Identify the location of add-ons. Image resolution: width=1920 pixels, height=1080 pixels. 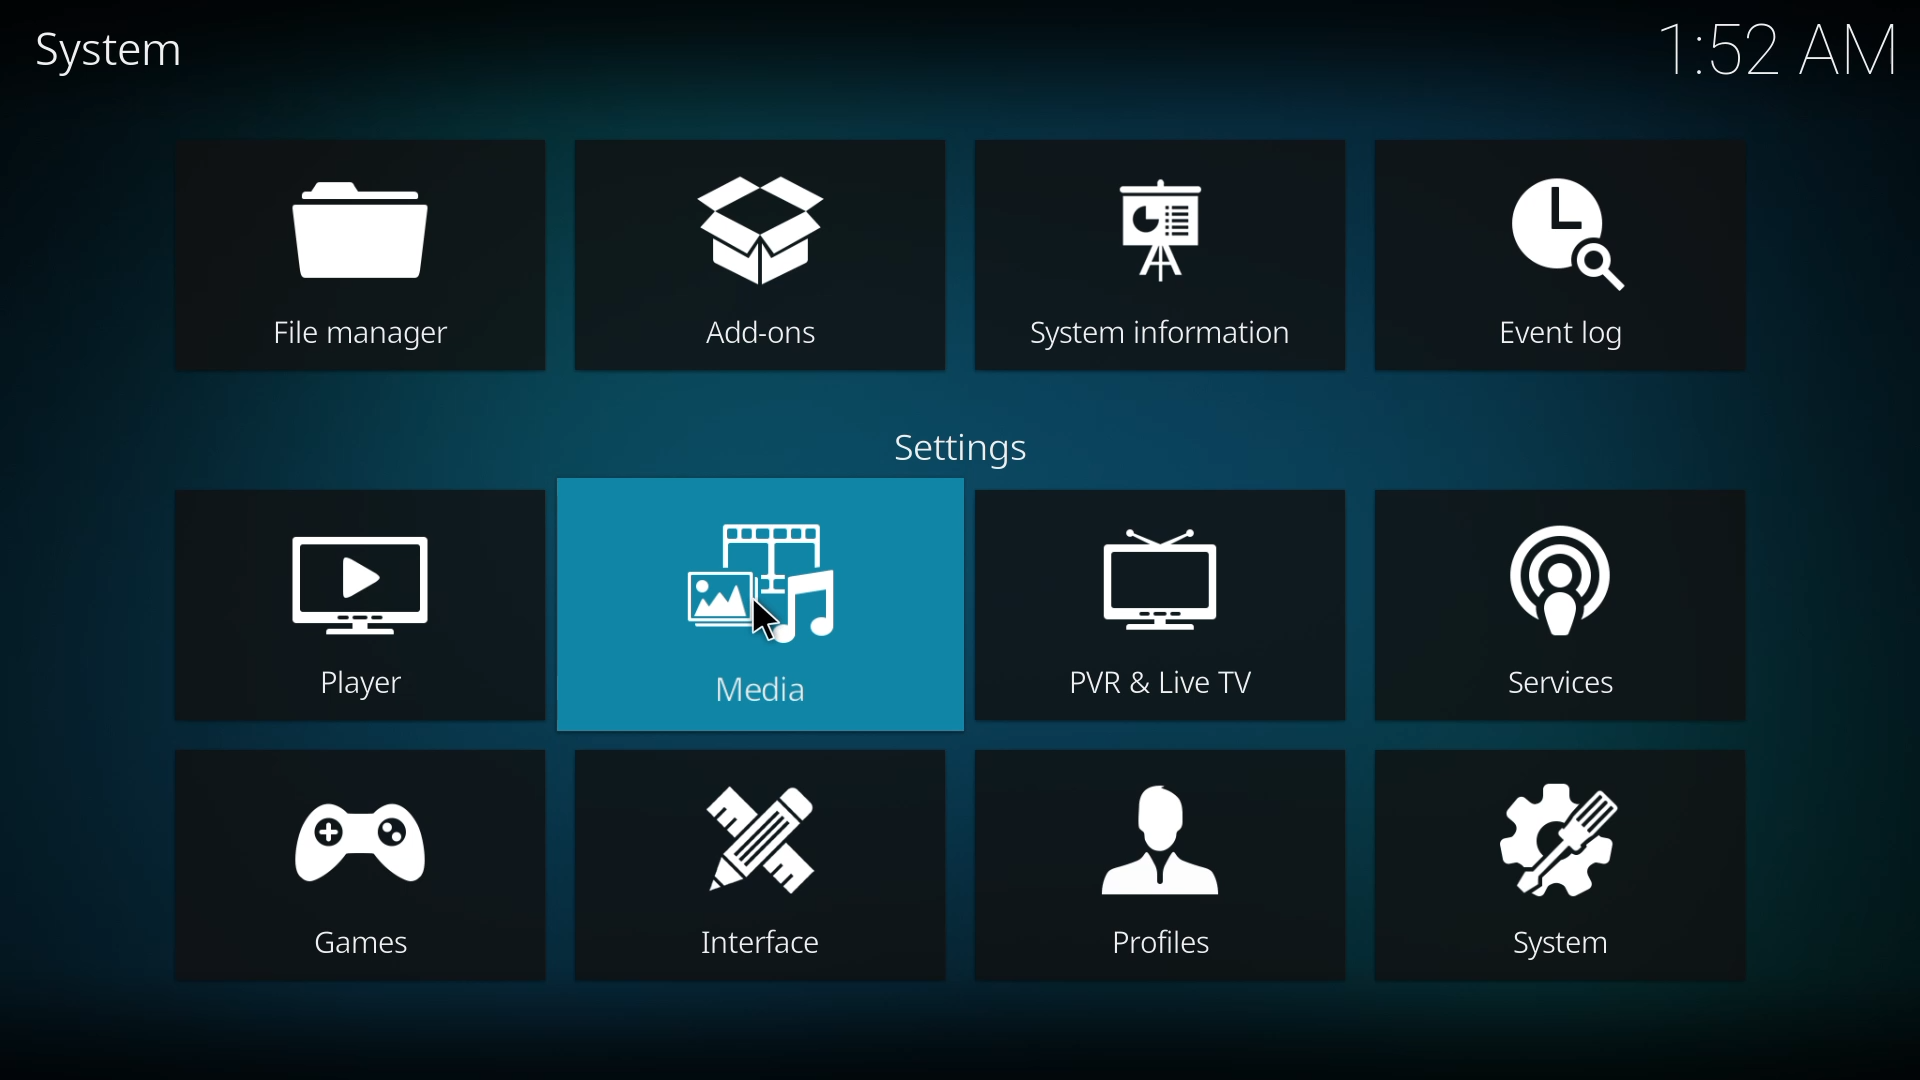
(758, 258).